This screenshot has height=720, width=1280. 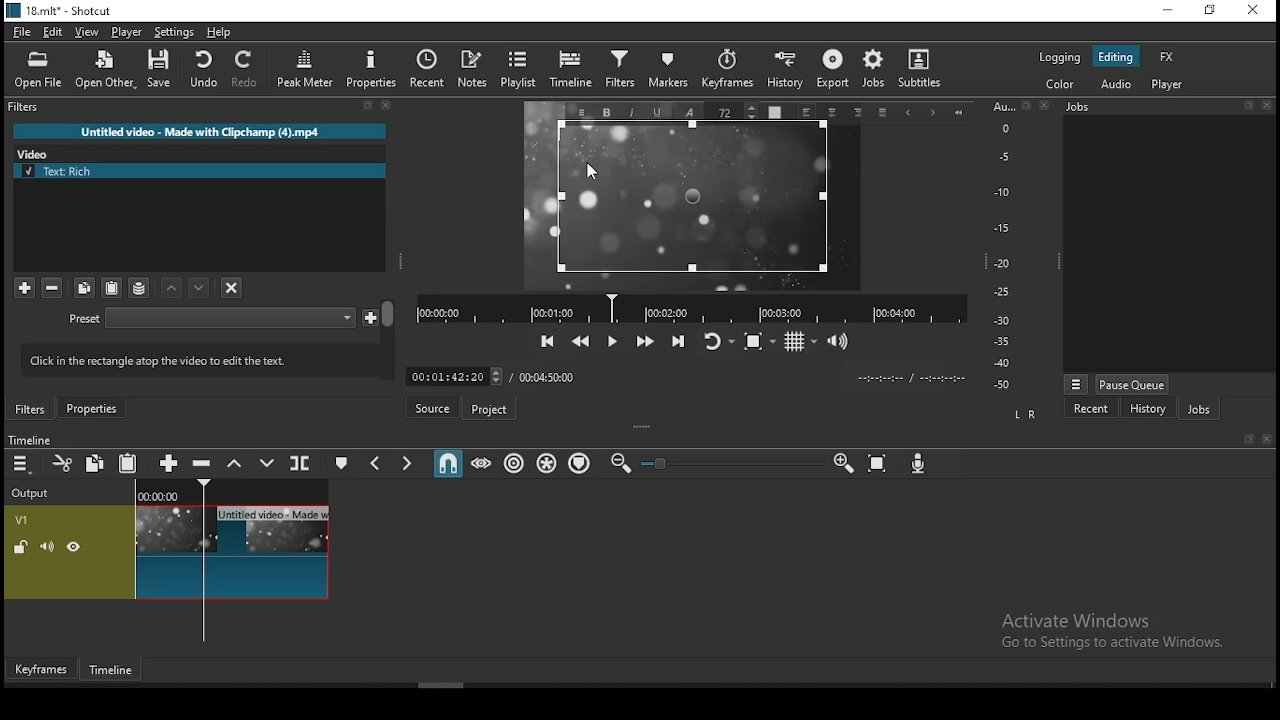 What do you see at coordinates (29, 439) in the screenshot?
I see `Timeline` at bounding box center [29, 439].